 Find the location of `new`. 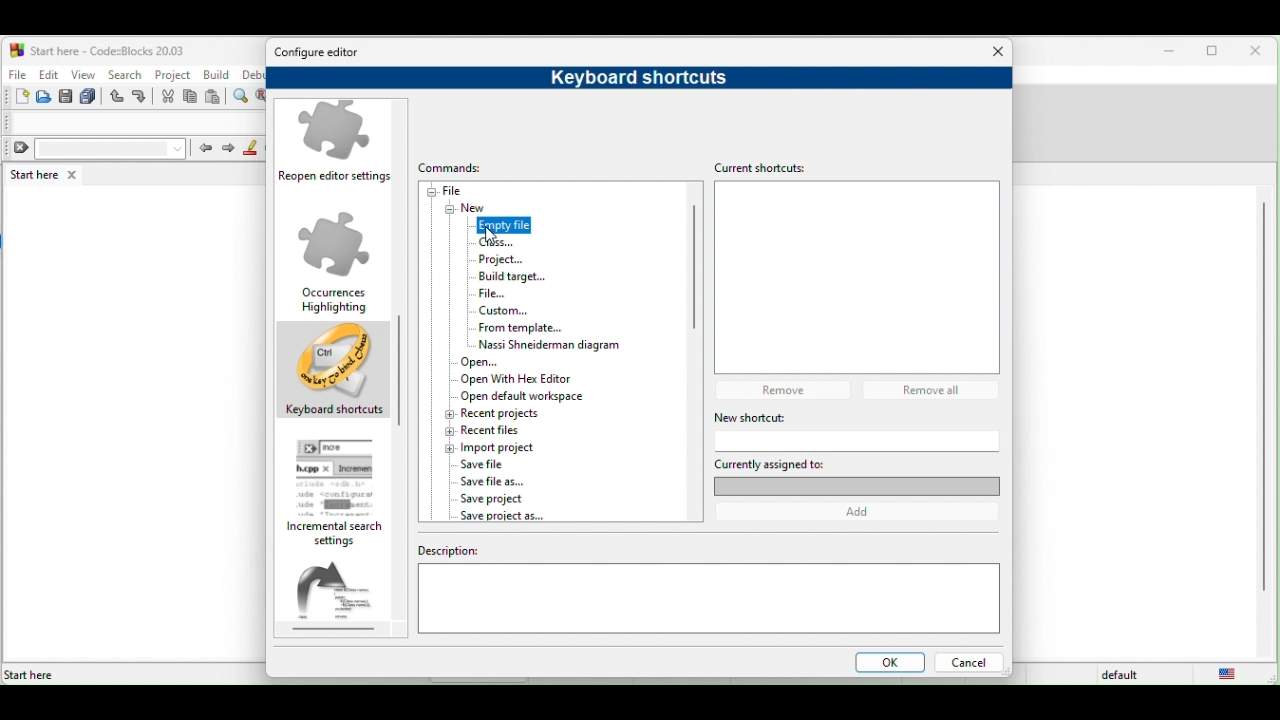

new is located at coordinates (16, 97).